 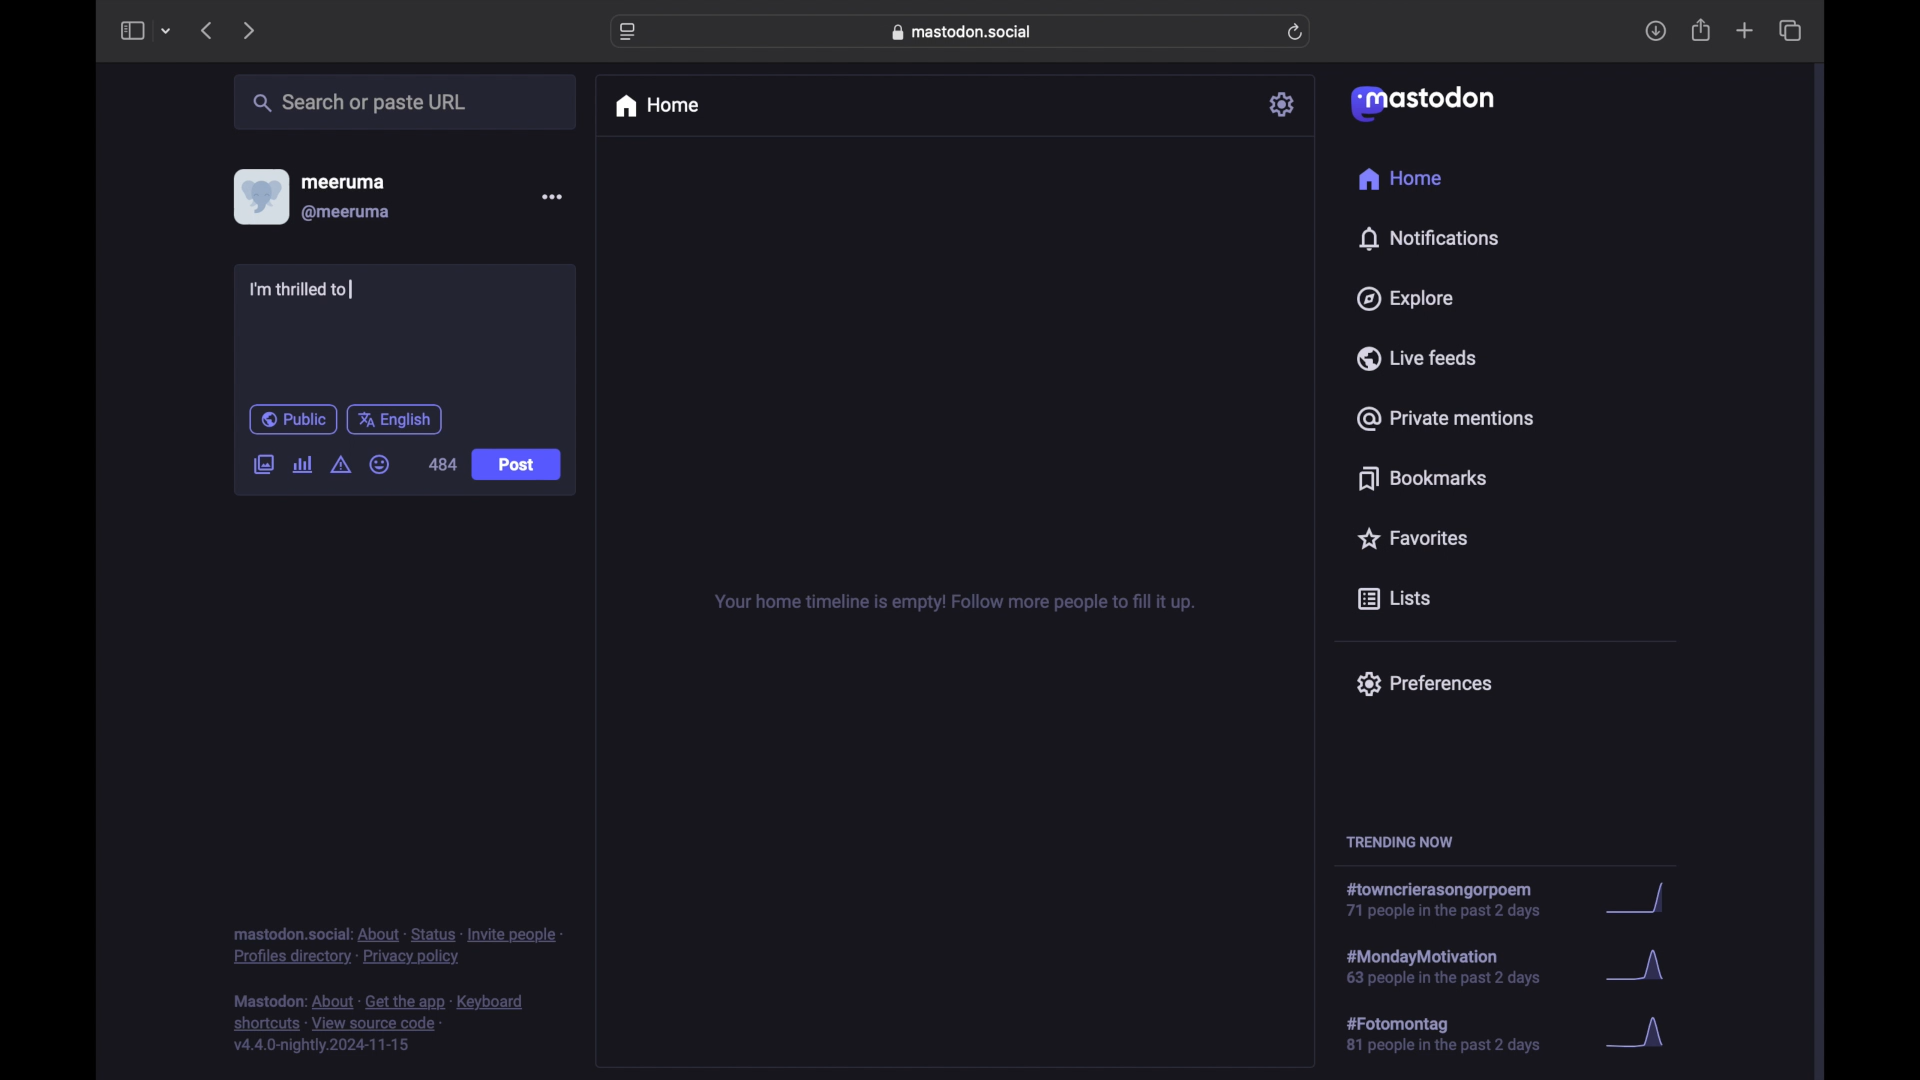 I want to click on bookmarks, so click(x=1426, y=478).